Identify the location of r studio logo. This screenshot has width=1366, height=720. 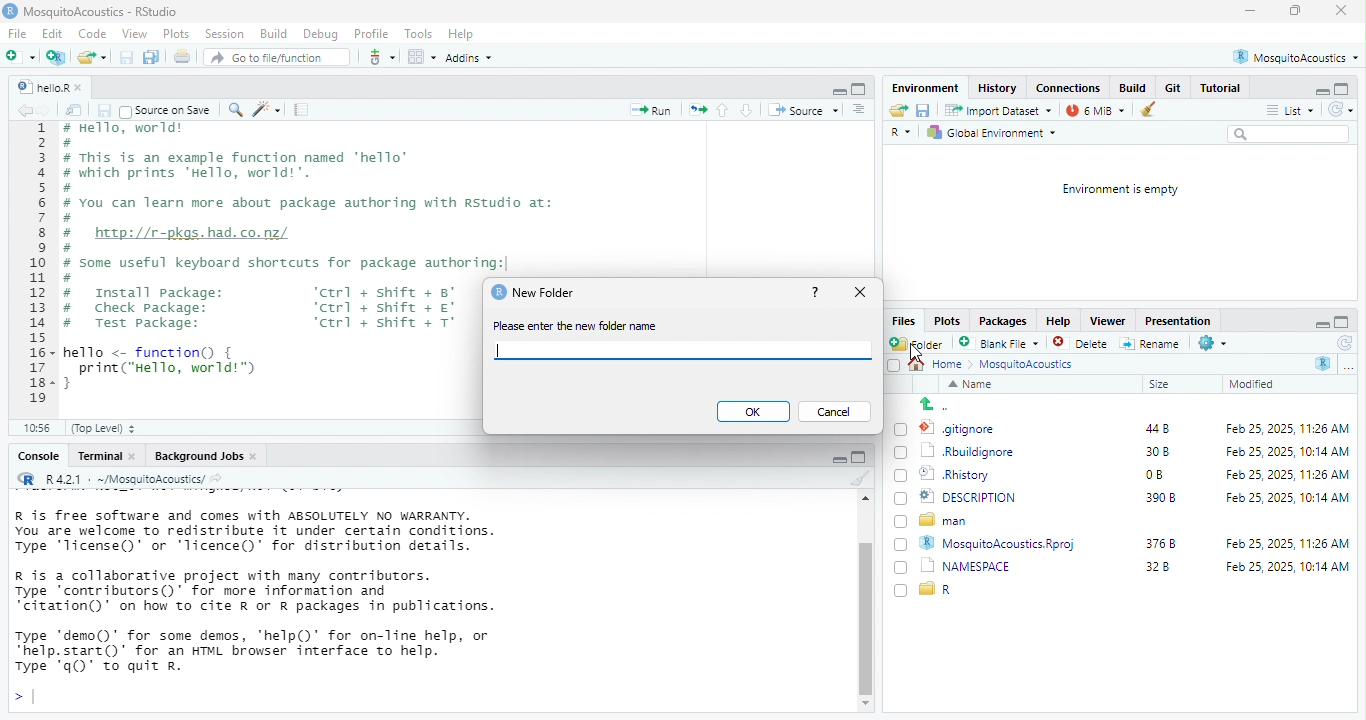
(496, 292).